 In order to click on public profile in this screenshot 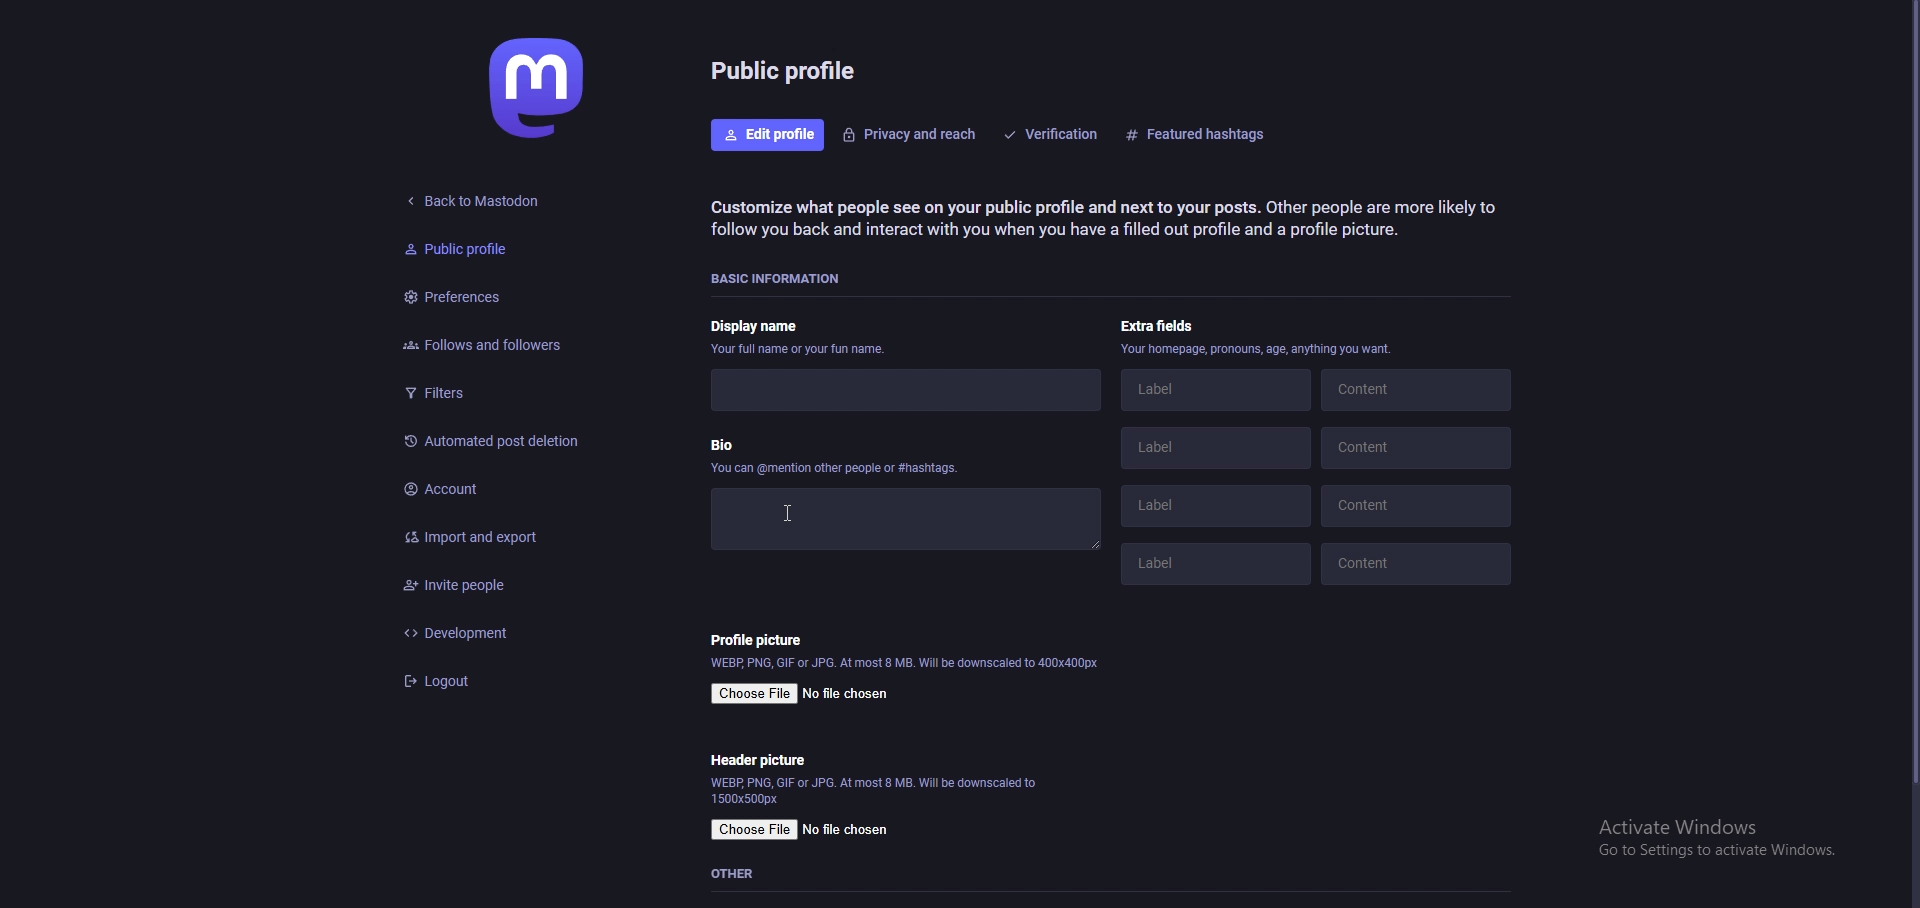, I will do `click(787, 69)`.